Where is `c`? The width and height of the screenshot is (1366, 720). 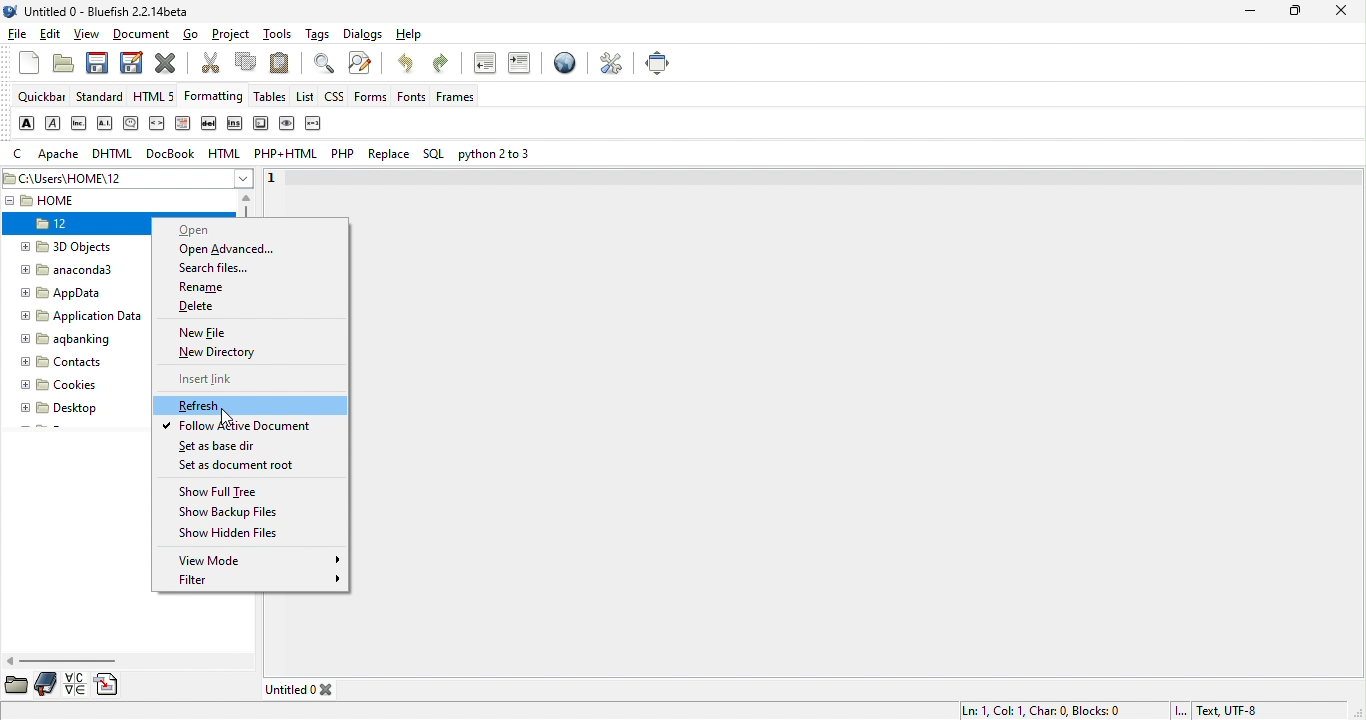
c is located at coordinates (21, 155).